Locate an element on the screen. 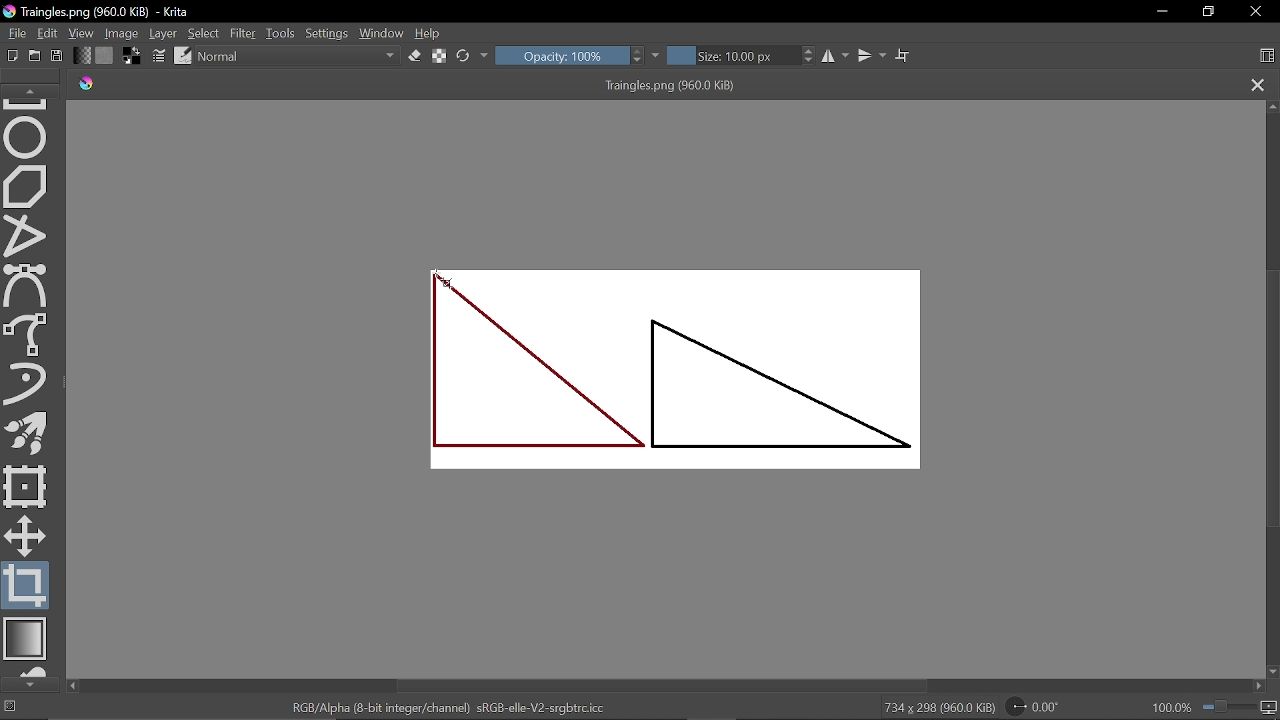  Window is located at coordinates (382, 33).